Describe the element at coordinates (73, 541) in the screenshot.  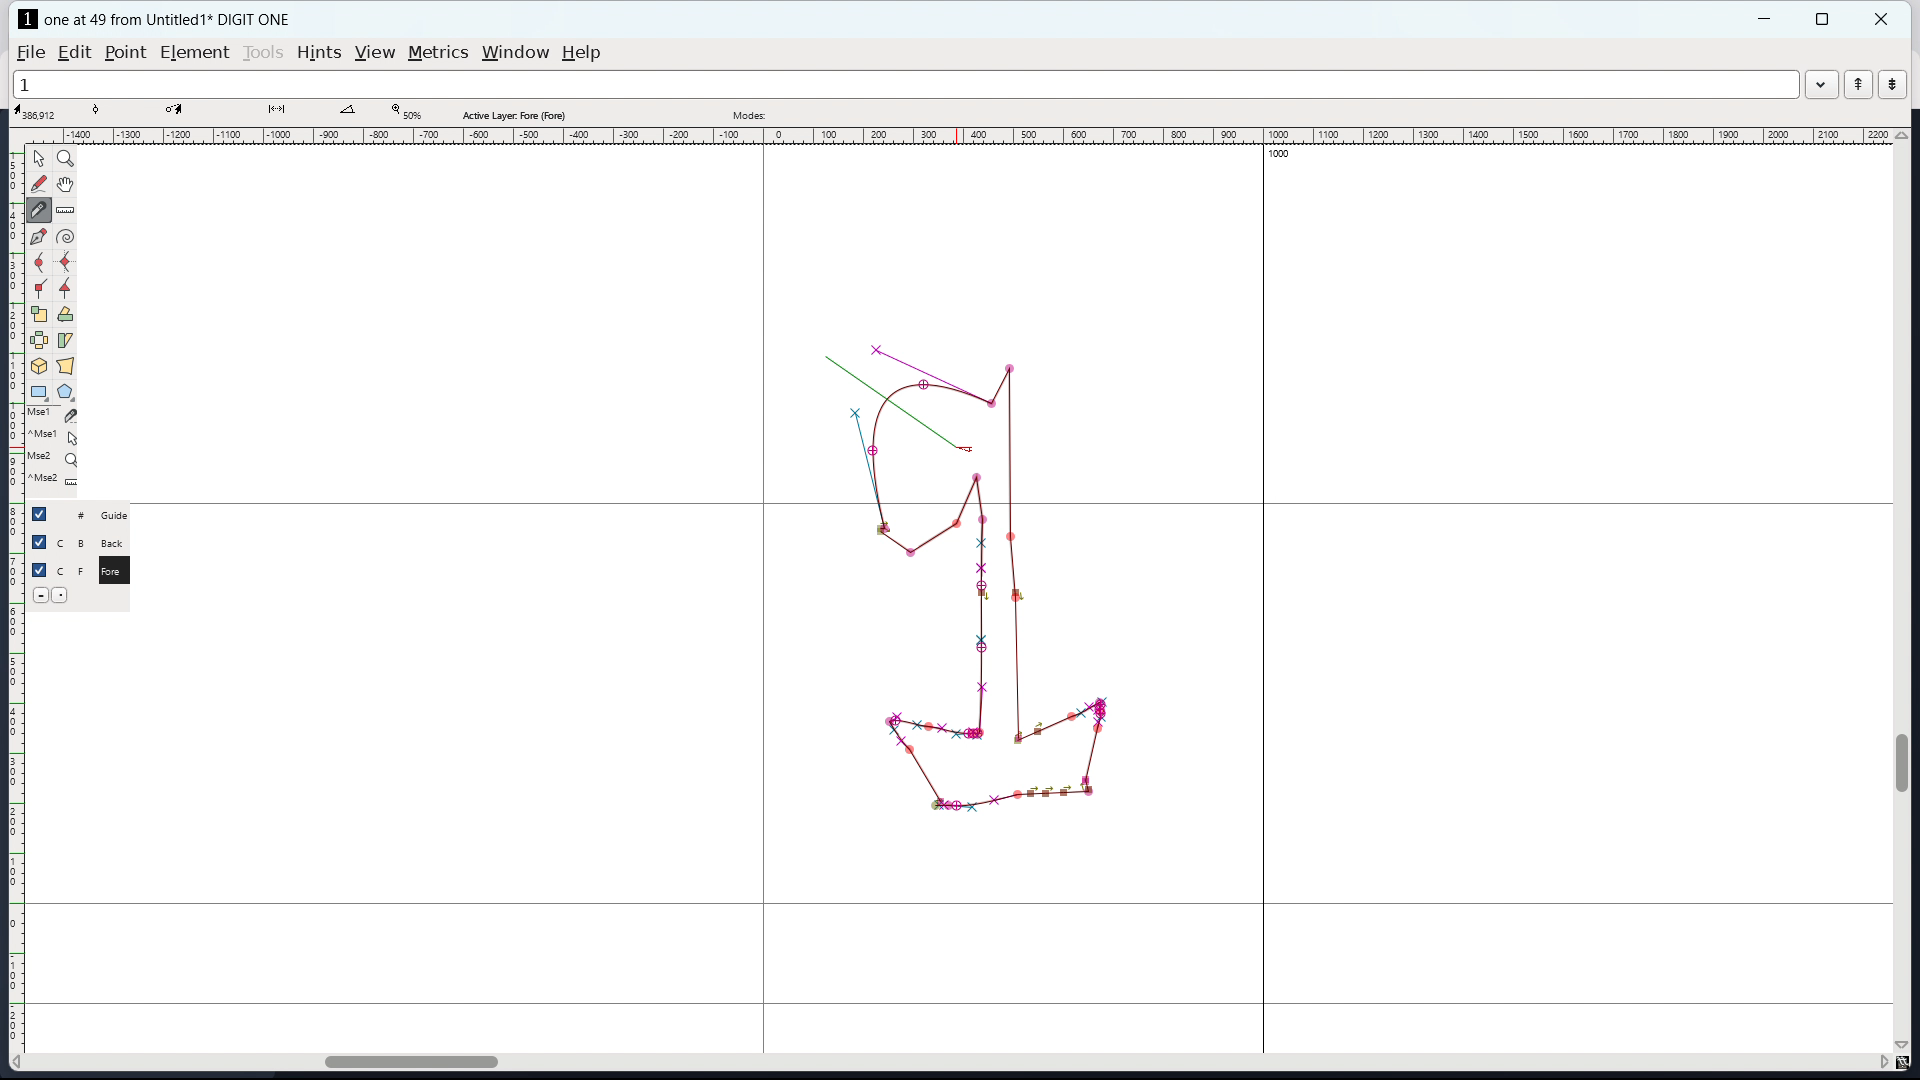
I see `C B` at that location.